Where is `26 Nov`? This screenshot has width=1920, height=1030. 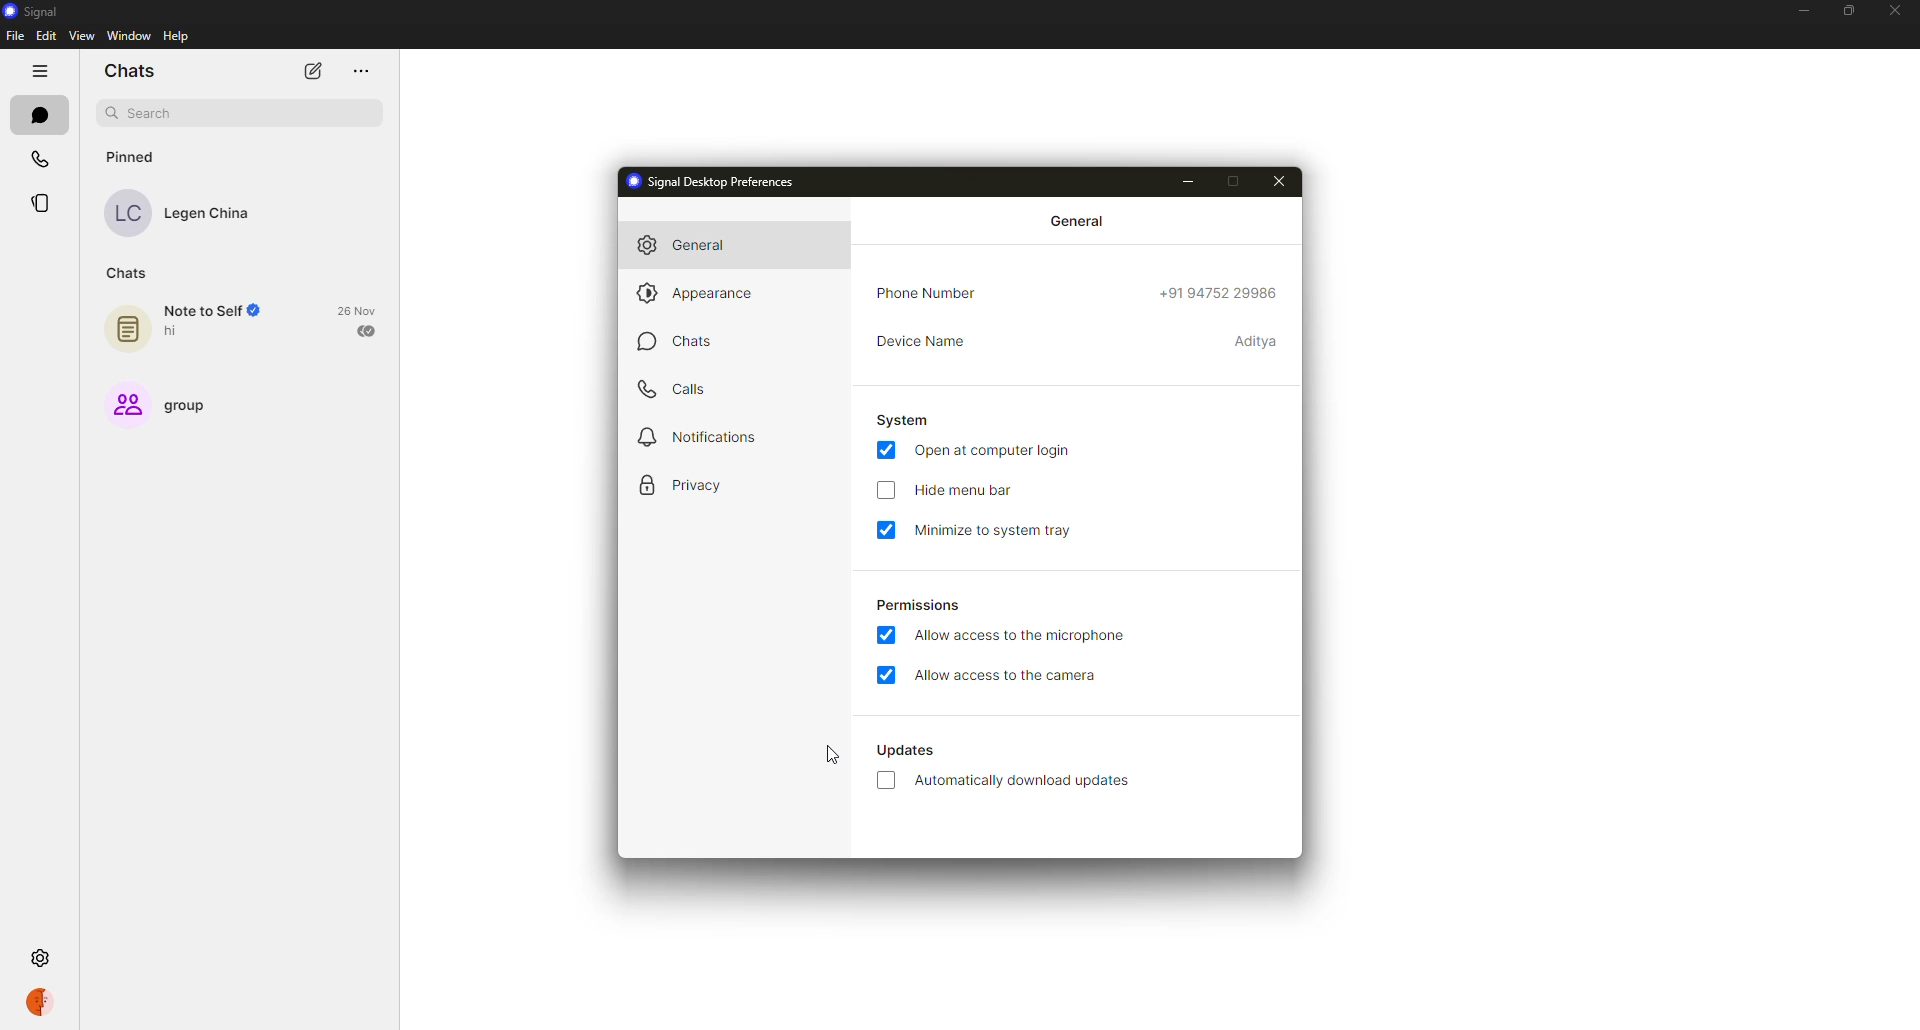 26 Nov is located at coordinates (354, 309).